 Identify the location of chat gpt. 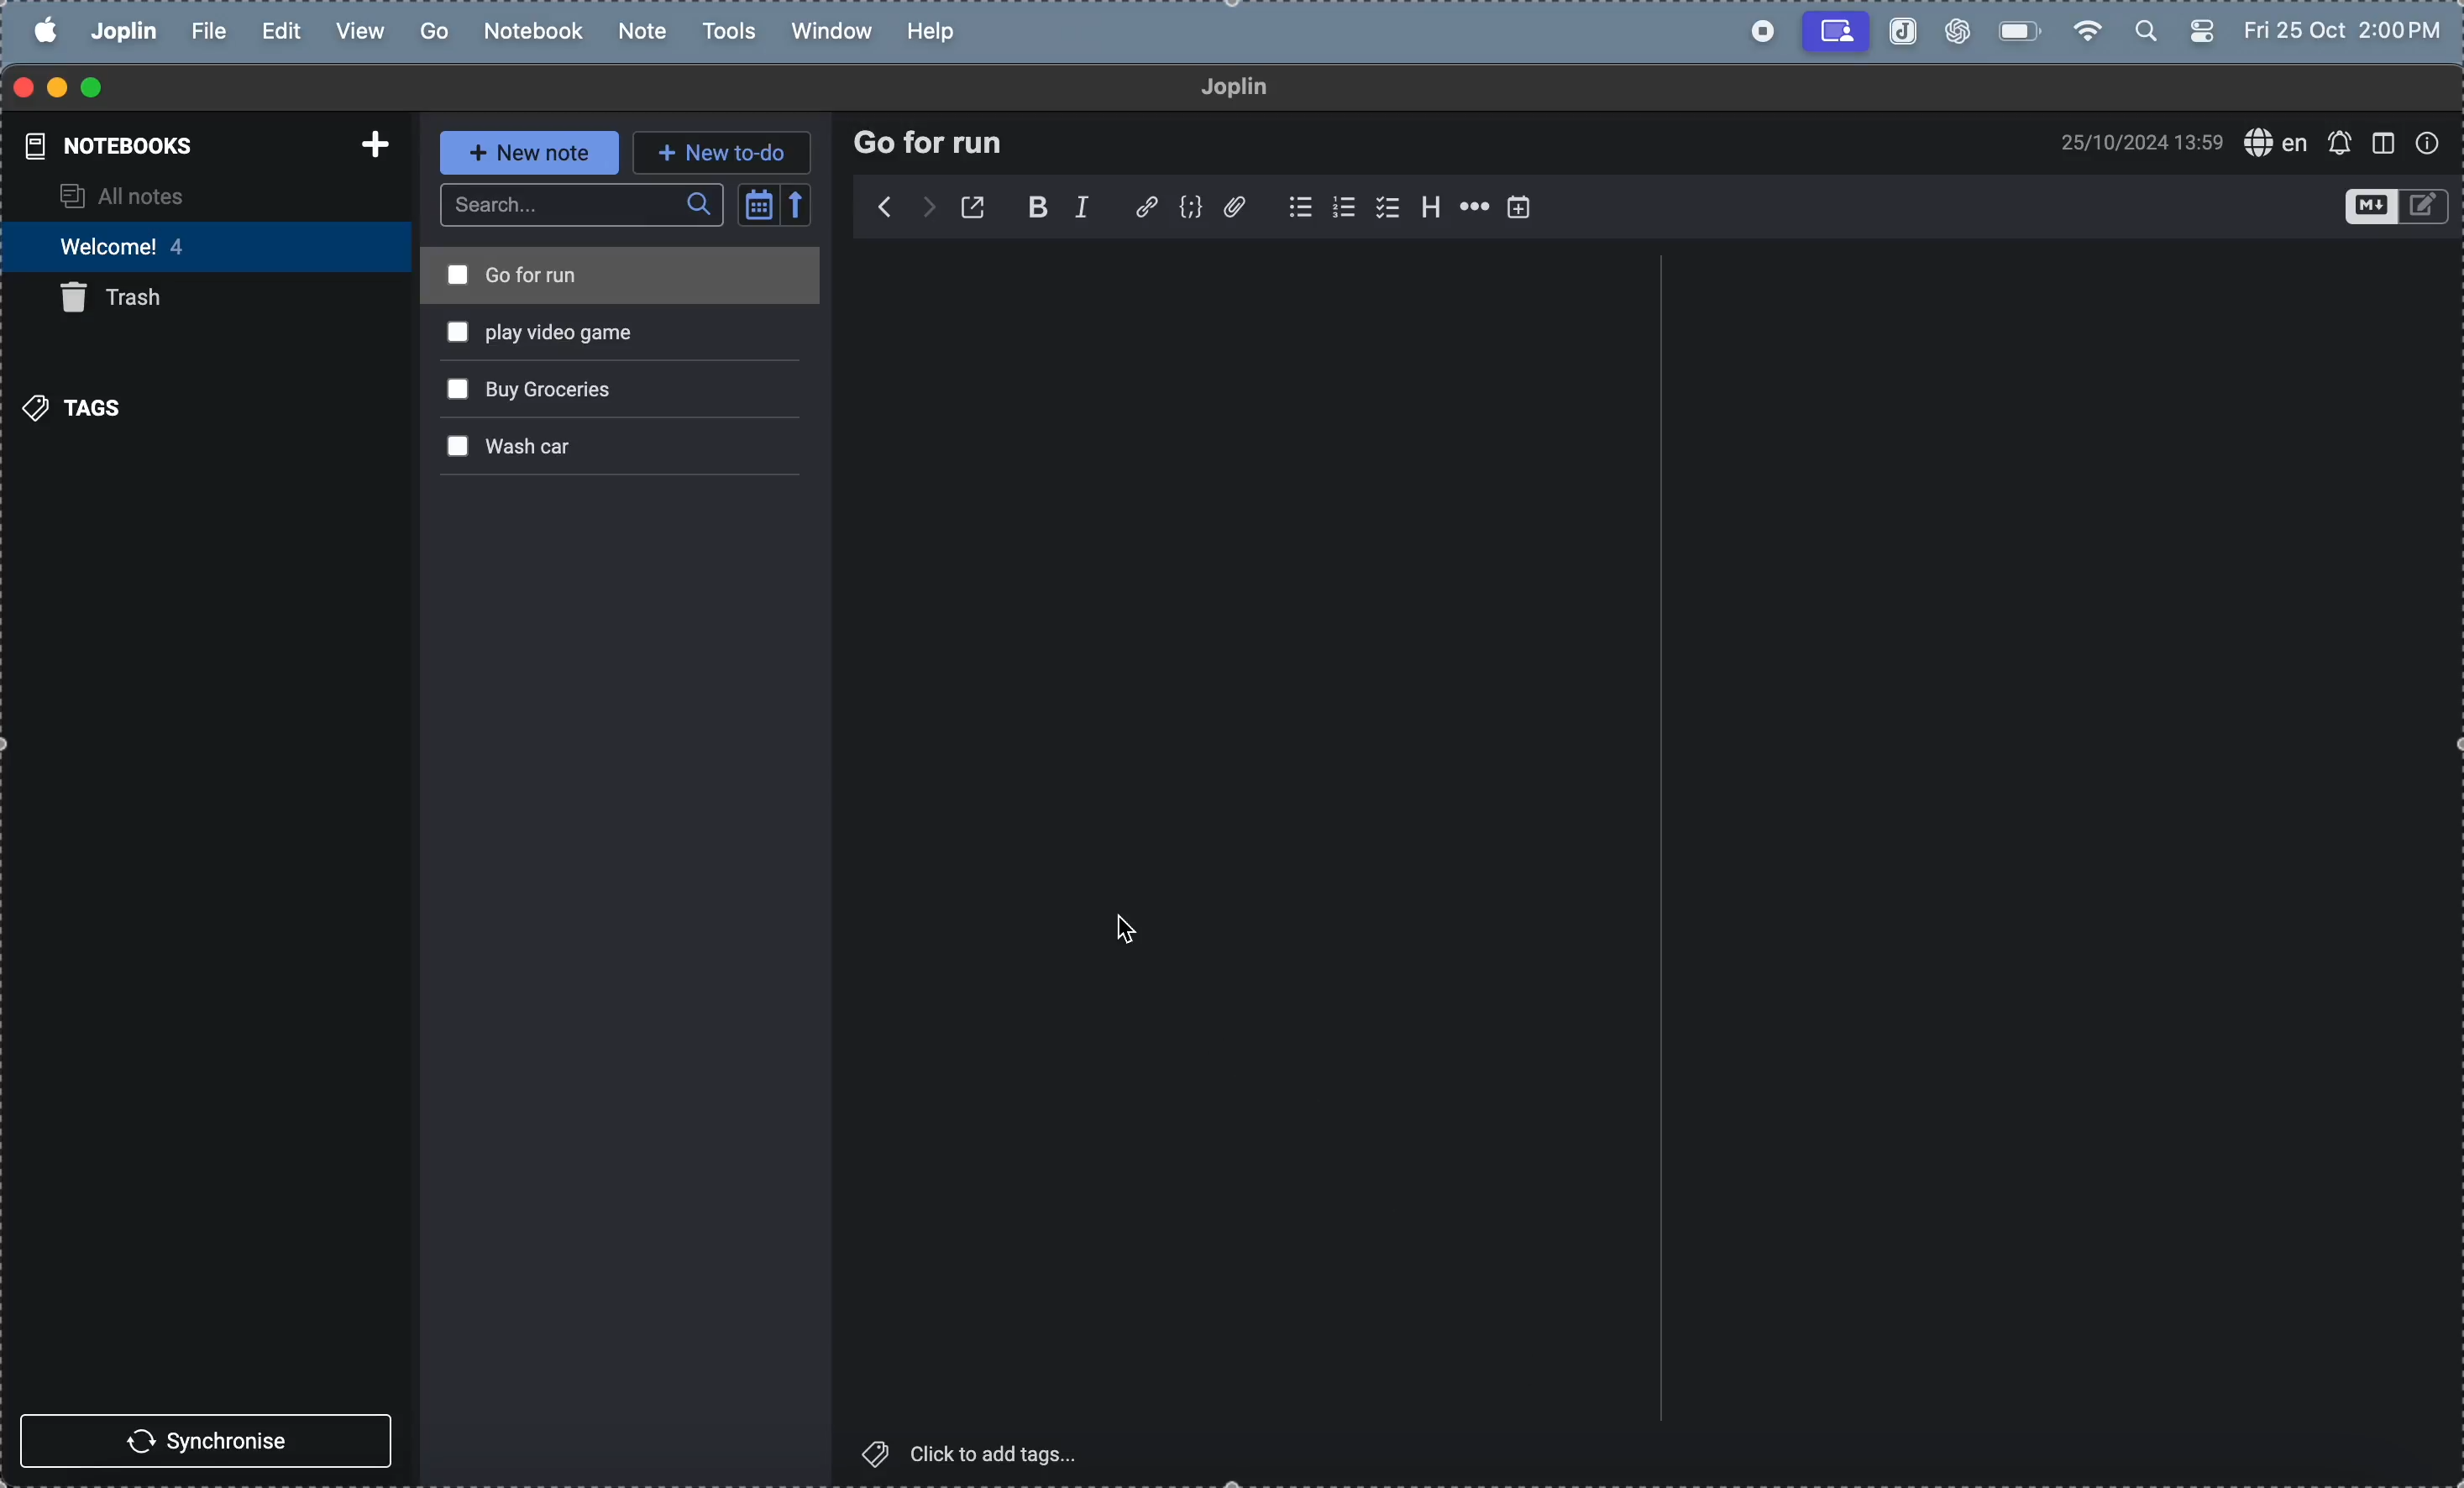
(1961, 29).